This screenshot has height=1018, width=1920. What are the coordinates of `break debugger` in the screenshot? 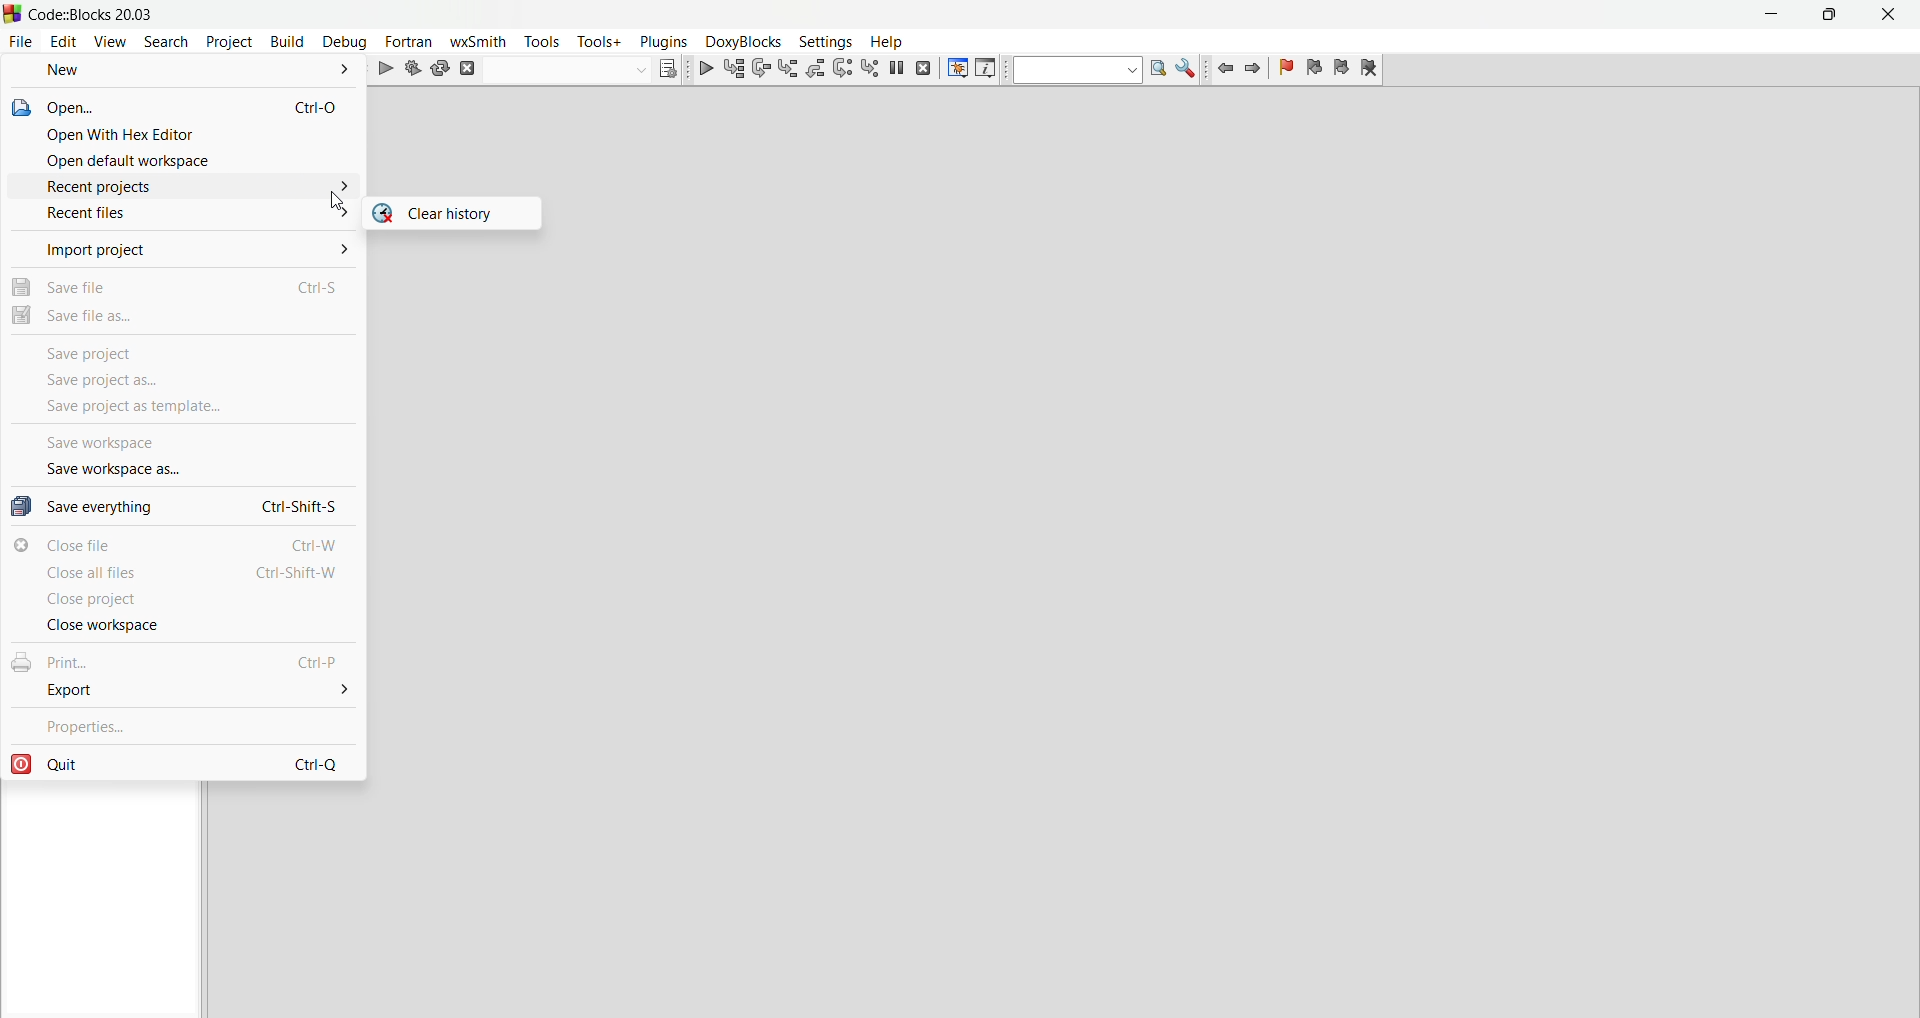 It's located at (895, 69).